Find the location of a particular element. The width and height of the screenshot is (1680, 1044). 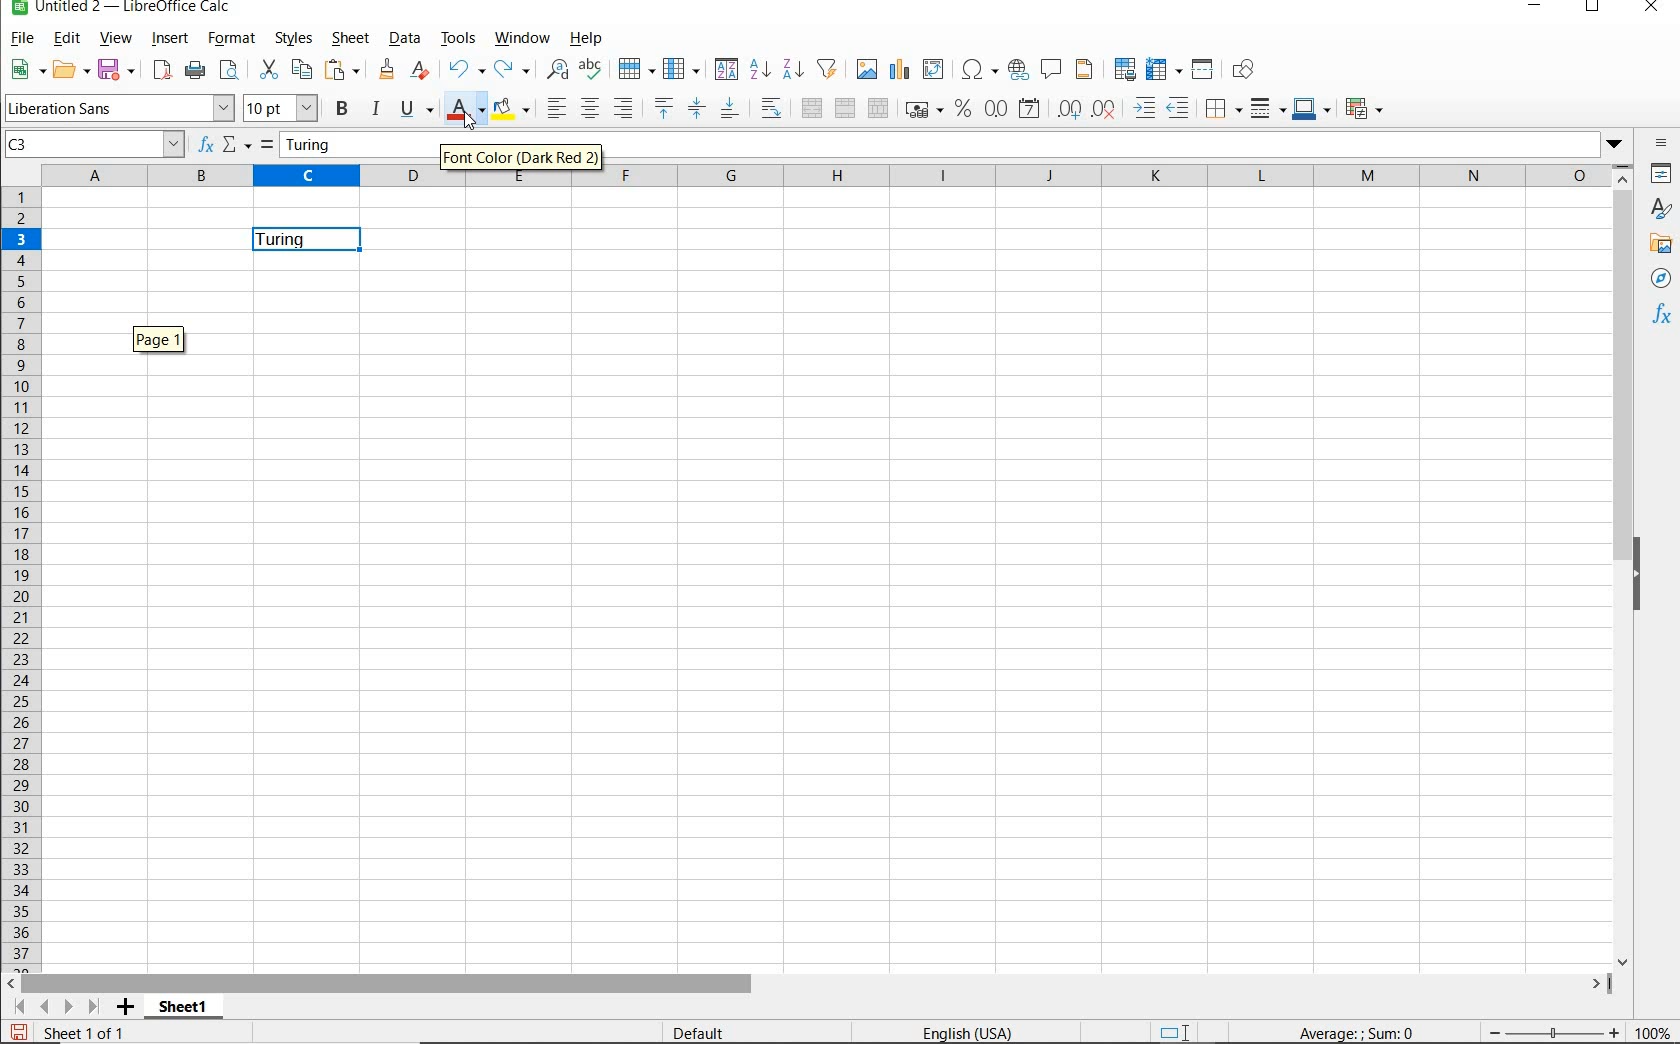

FUNCTIONS is located at coordinates (1662, 316).